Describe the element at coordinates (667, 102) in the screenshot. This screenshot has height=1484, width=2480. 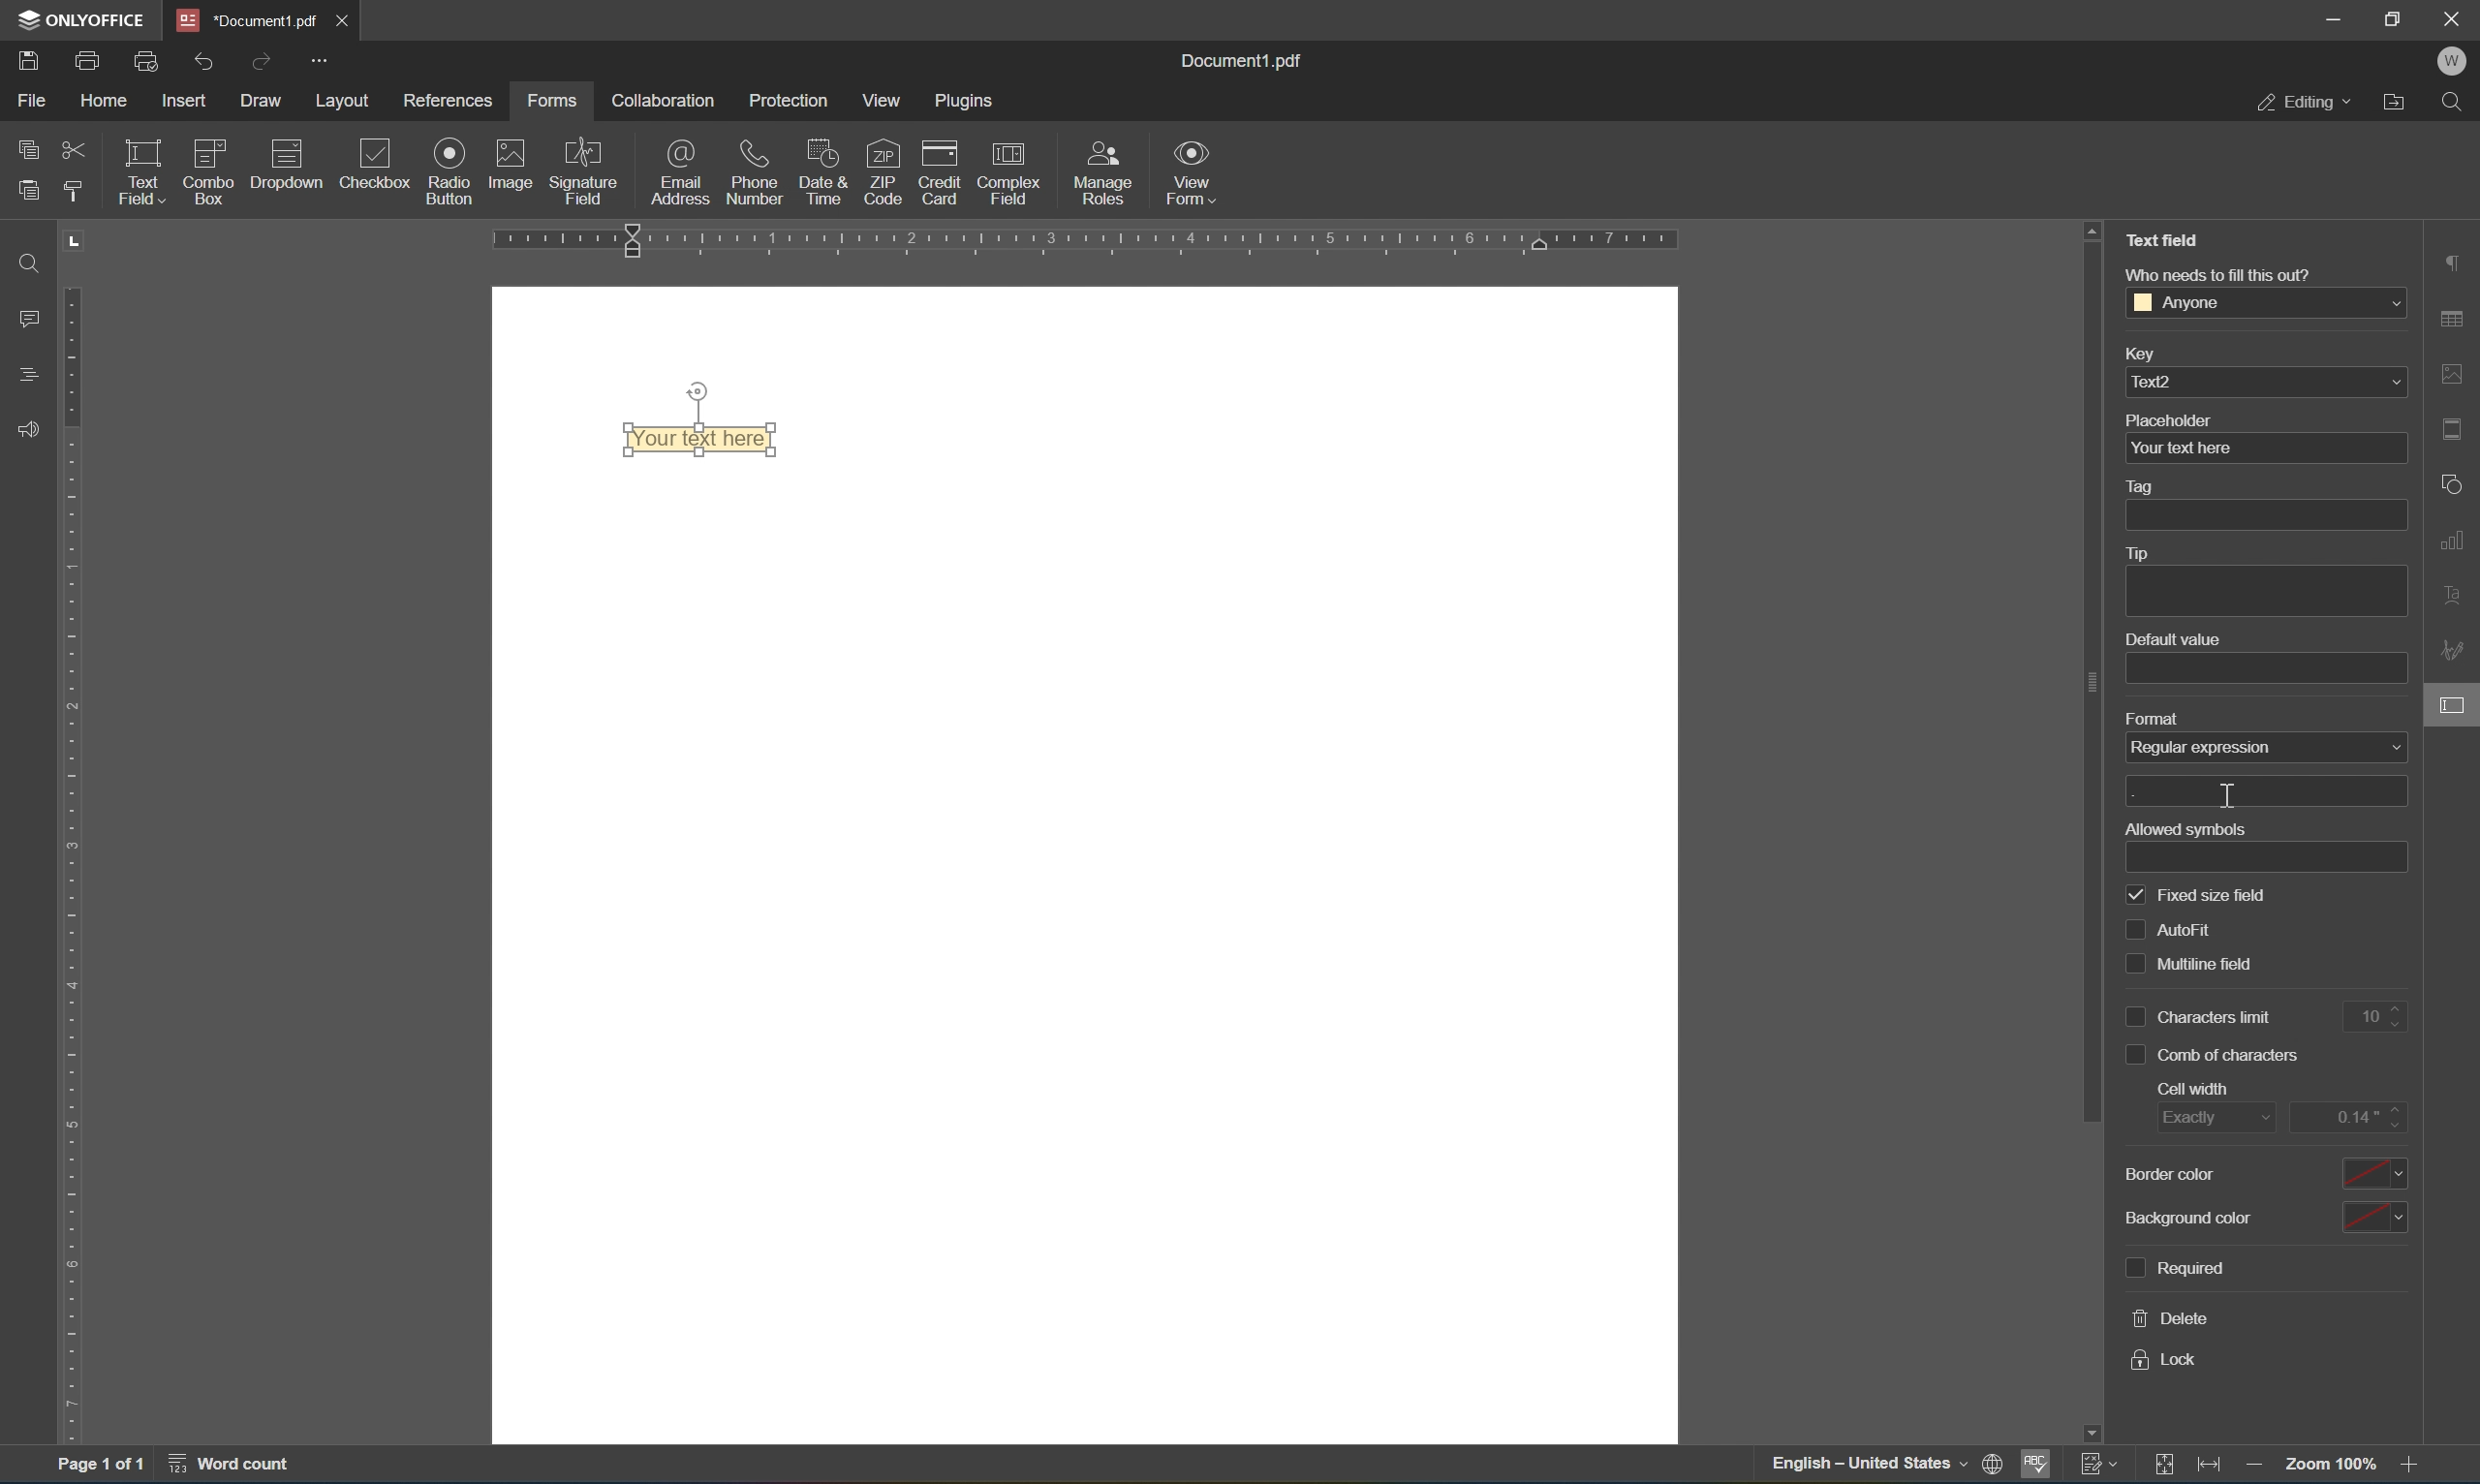
I see `collaboration` at that location.